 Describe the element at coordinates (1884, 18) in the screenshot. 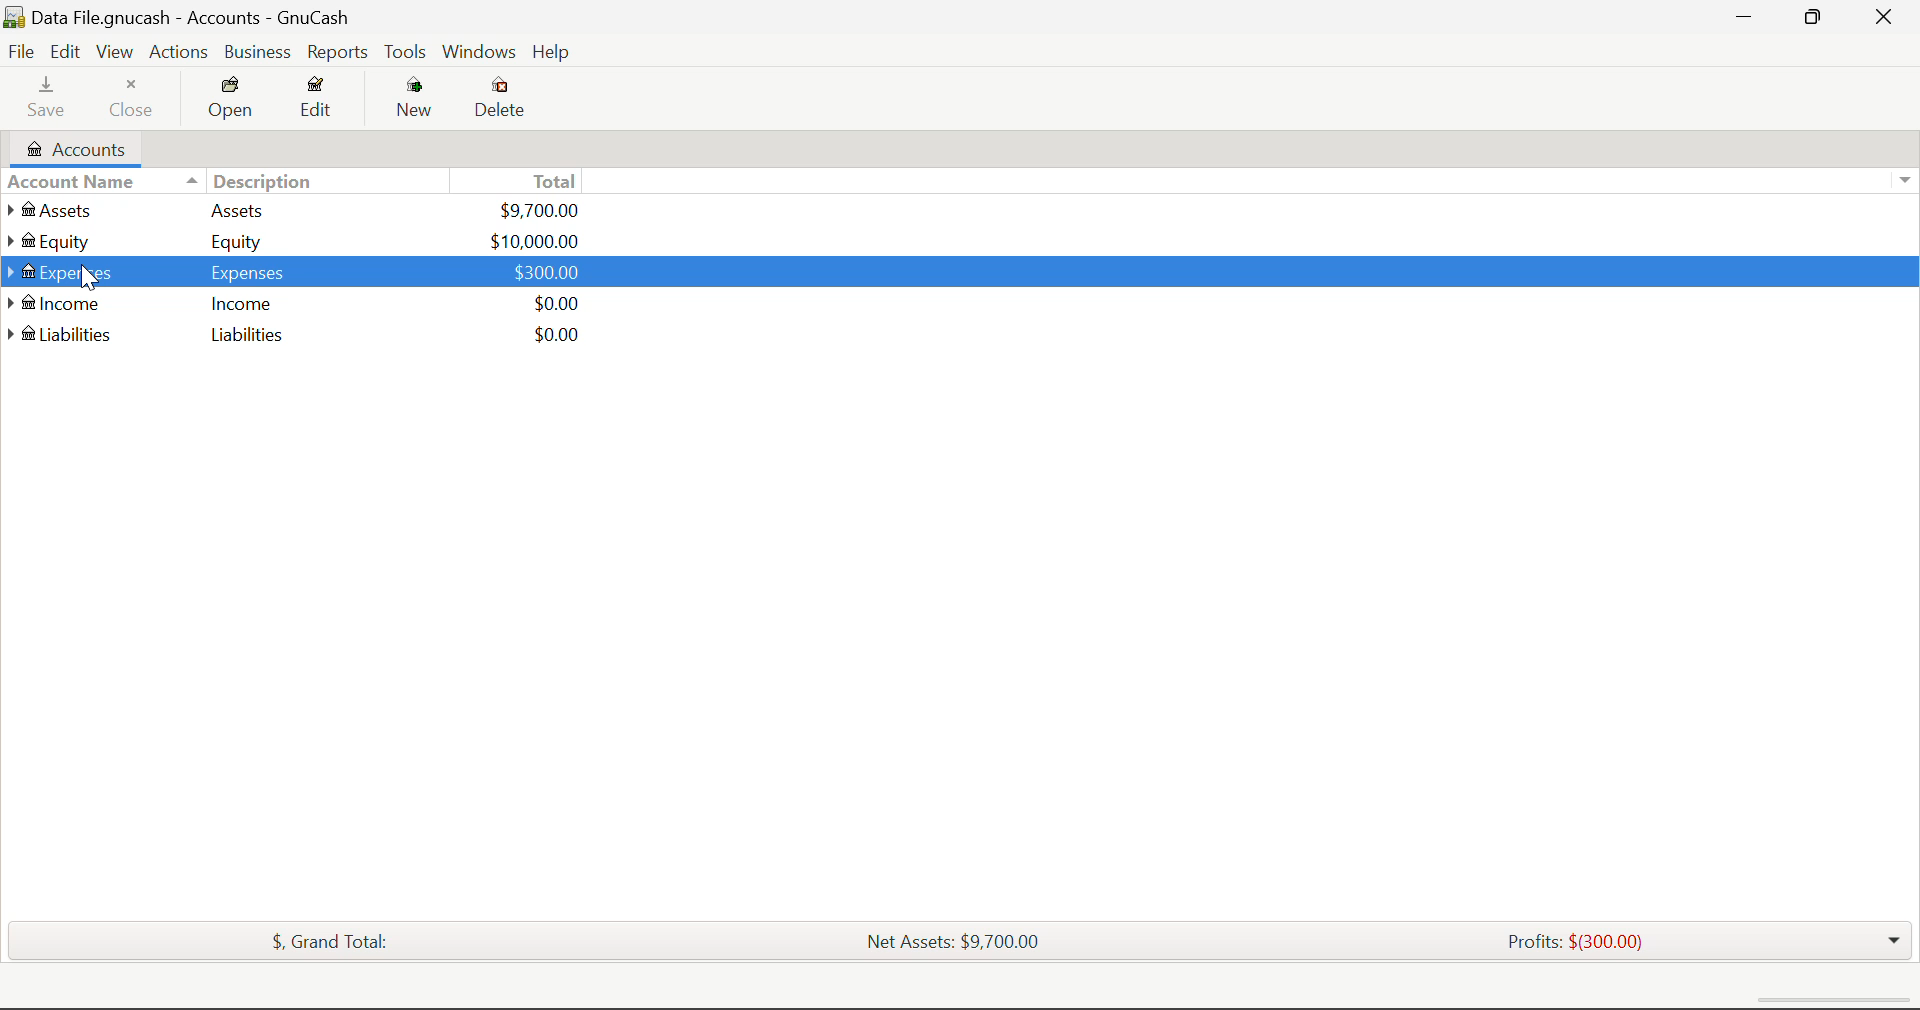

I see `Close Window` at that location.